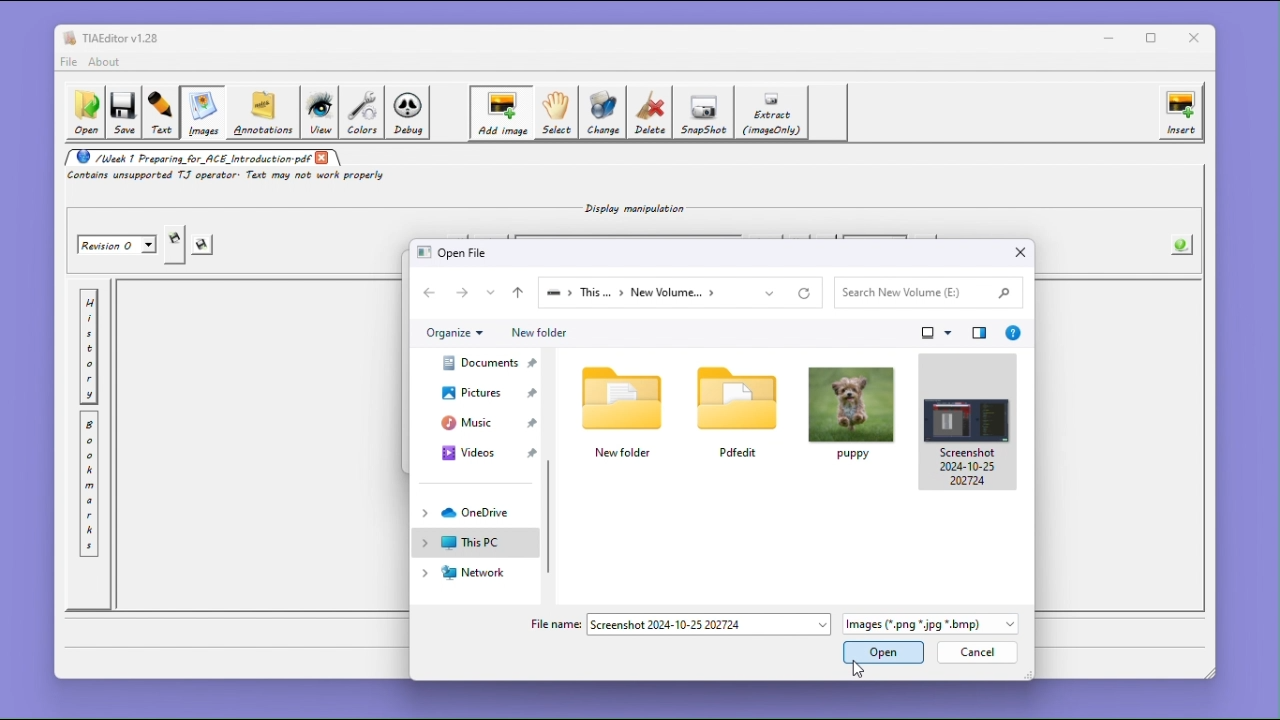 The image size is (1280, 720). What do you see at coordinates (111, 37) in the screenshot?
I see `TIAEditor v1.28` at bounding box center [111, 37].